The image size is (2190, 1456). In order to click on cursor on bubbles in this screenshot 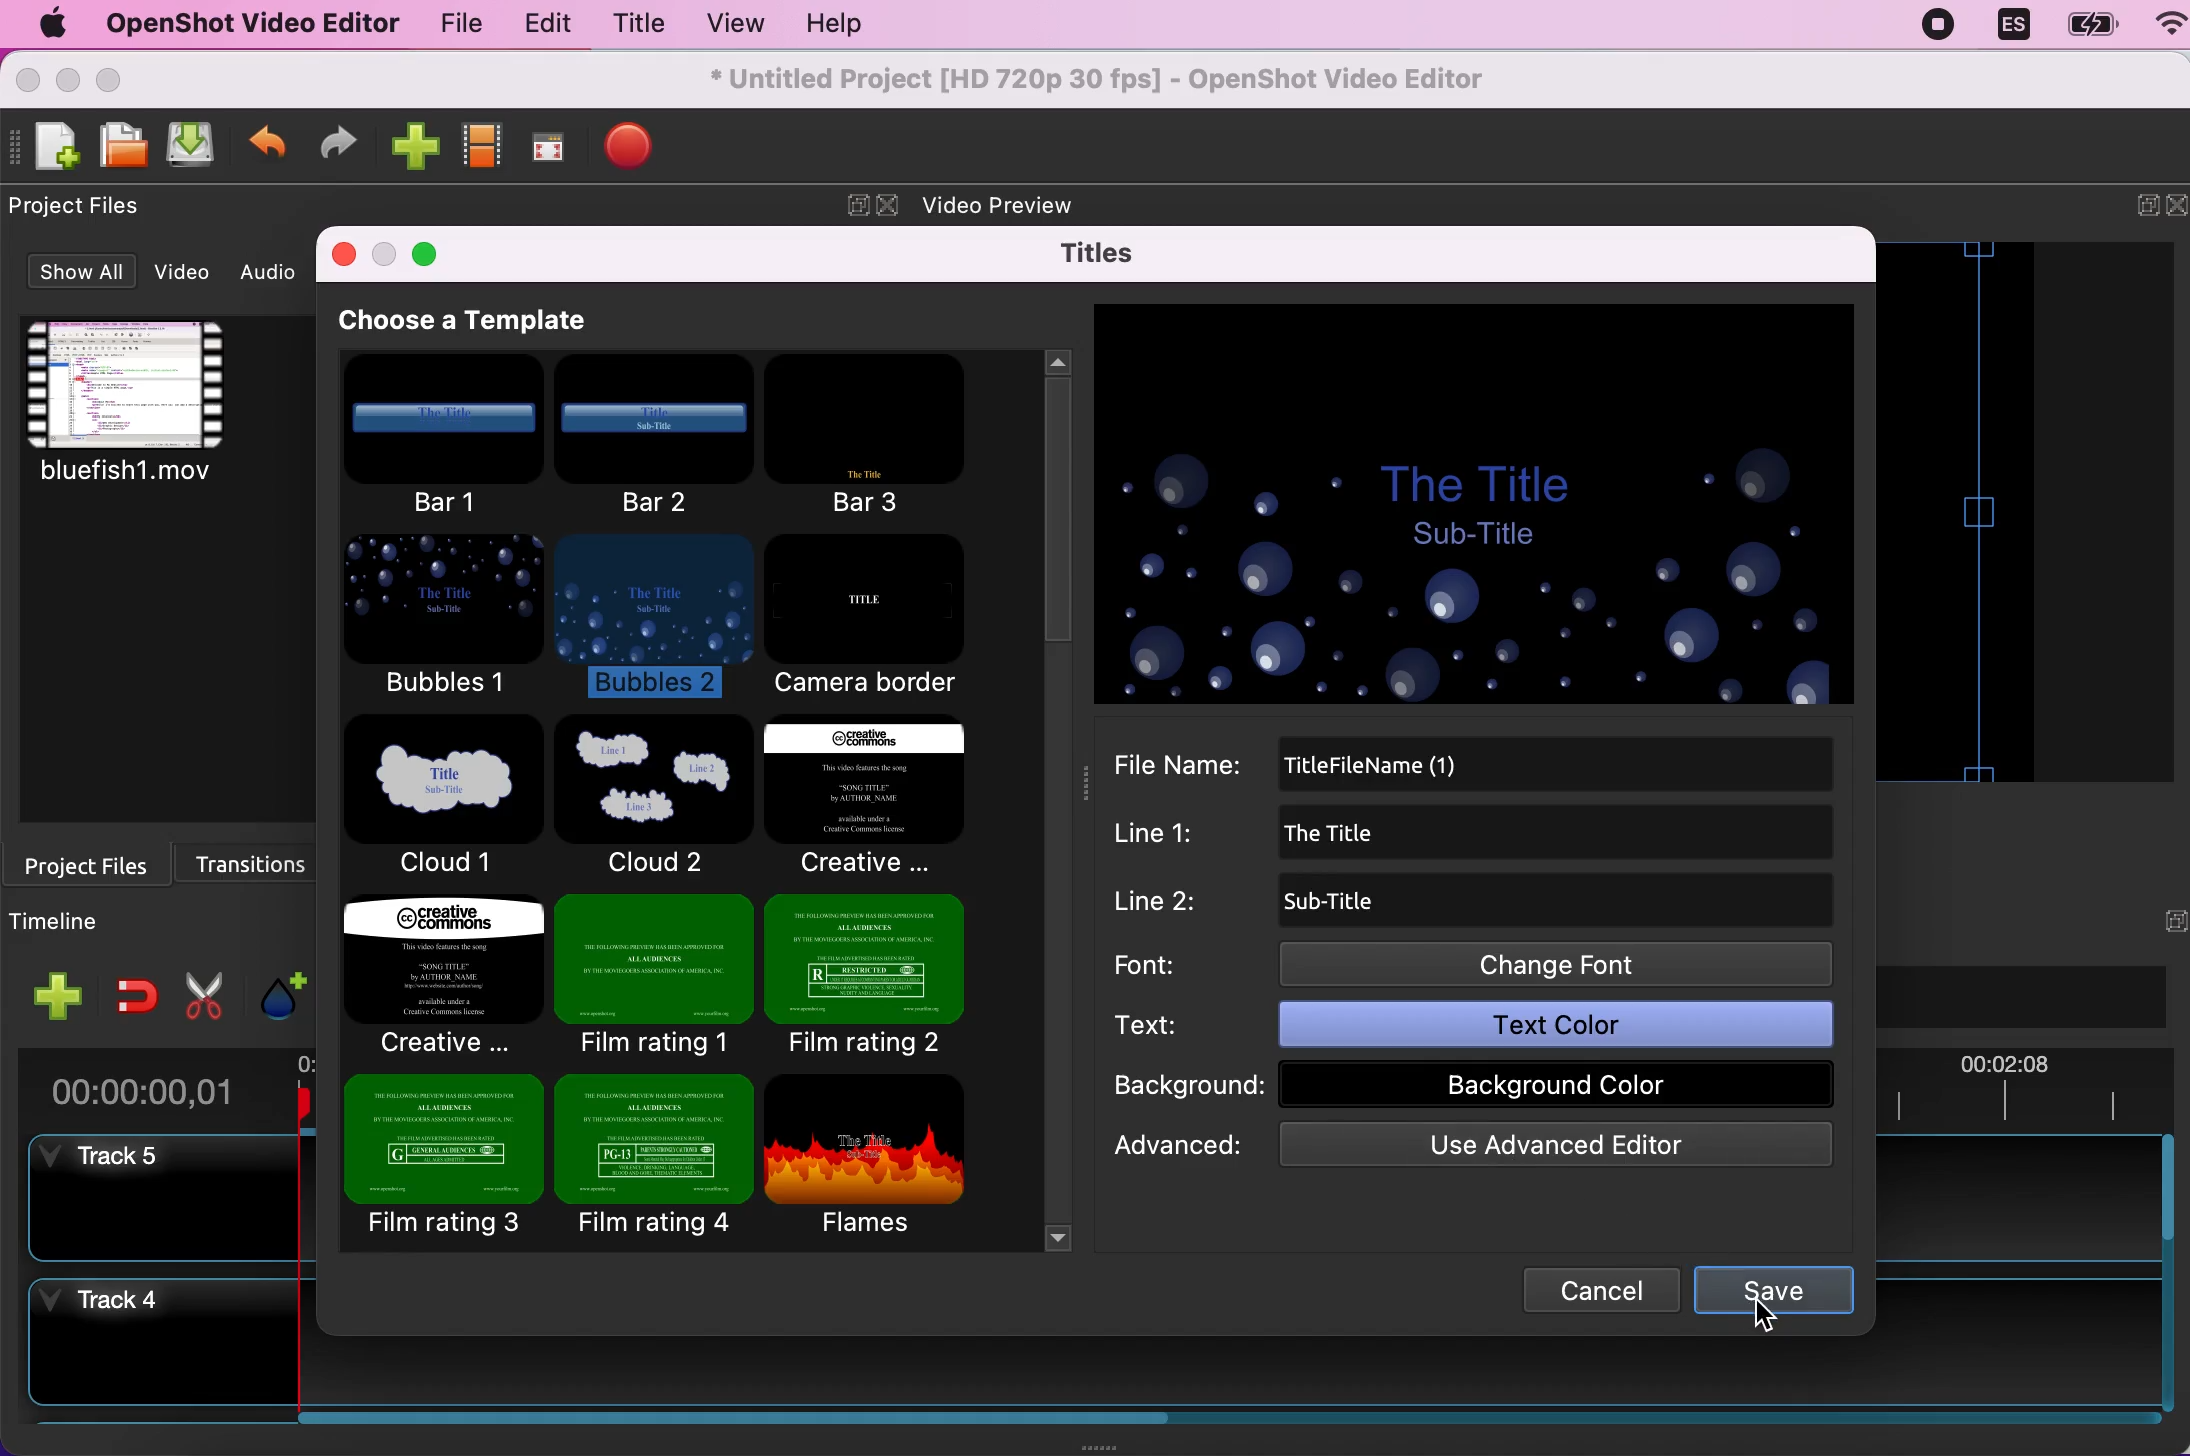, I will do `click(700, 582)`.